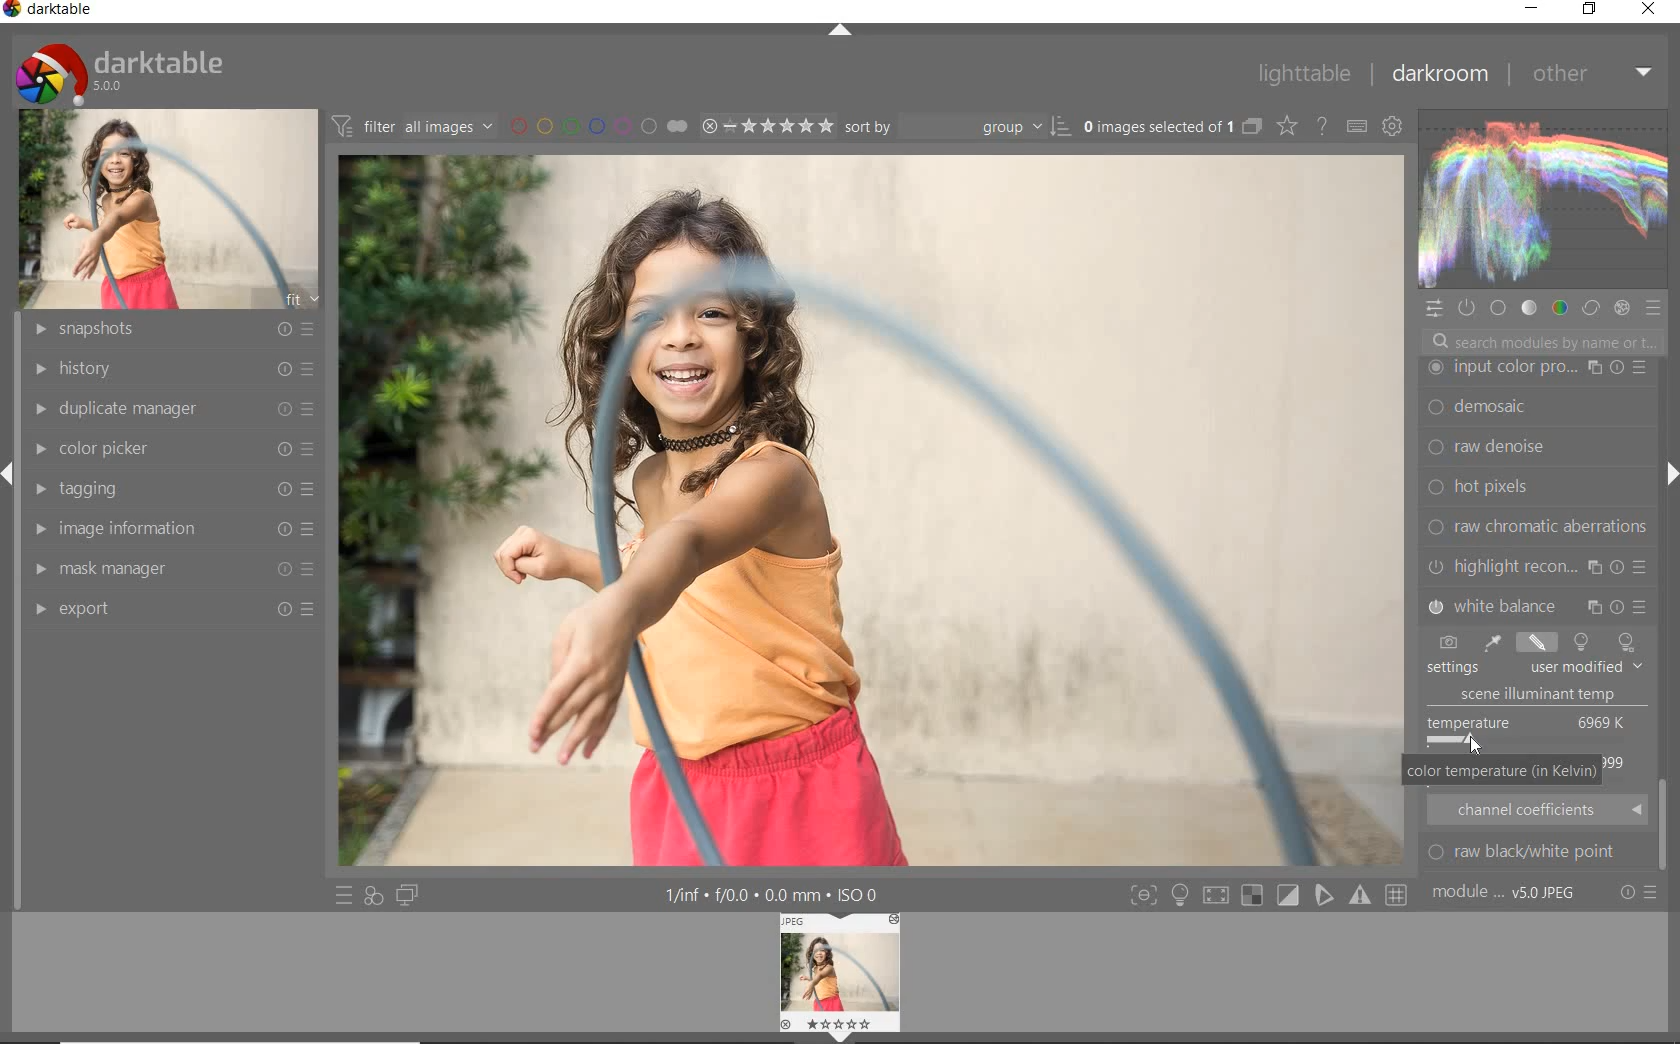 This screenshot has height=1044, width=1680. I want to click on tagging, so click(172, 490).